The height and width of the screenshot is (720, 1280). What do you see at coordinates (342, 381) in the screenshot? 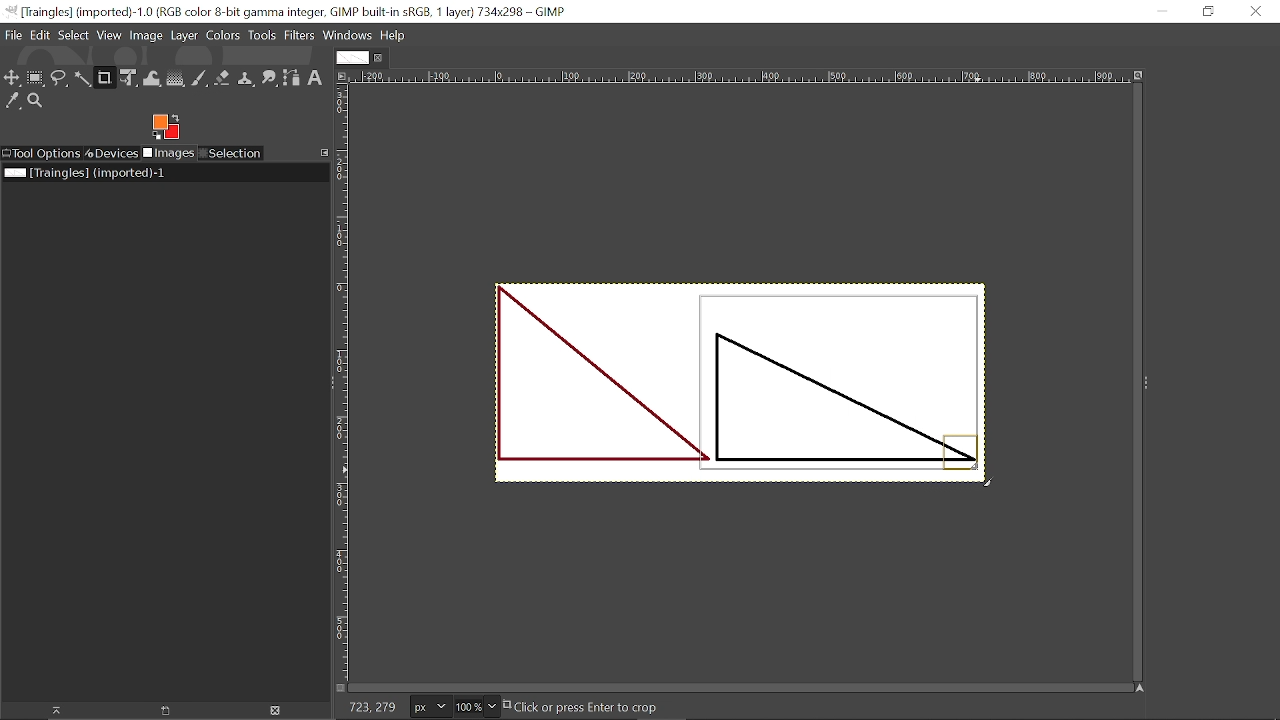
I see `Vertical ruler` at bounding box center [342, 381].